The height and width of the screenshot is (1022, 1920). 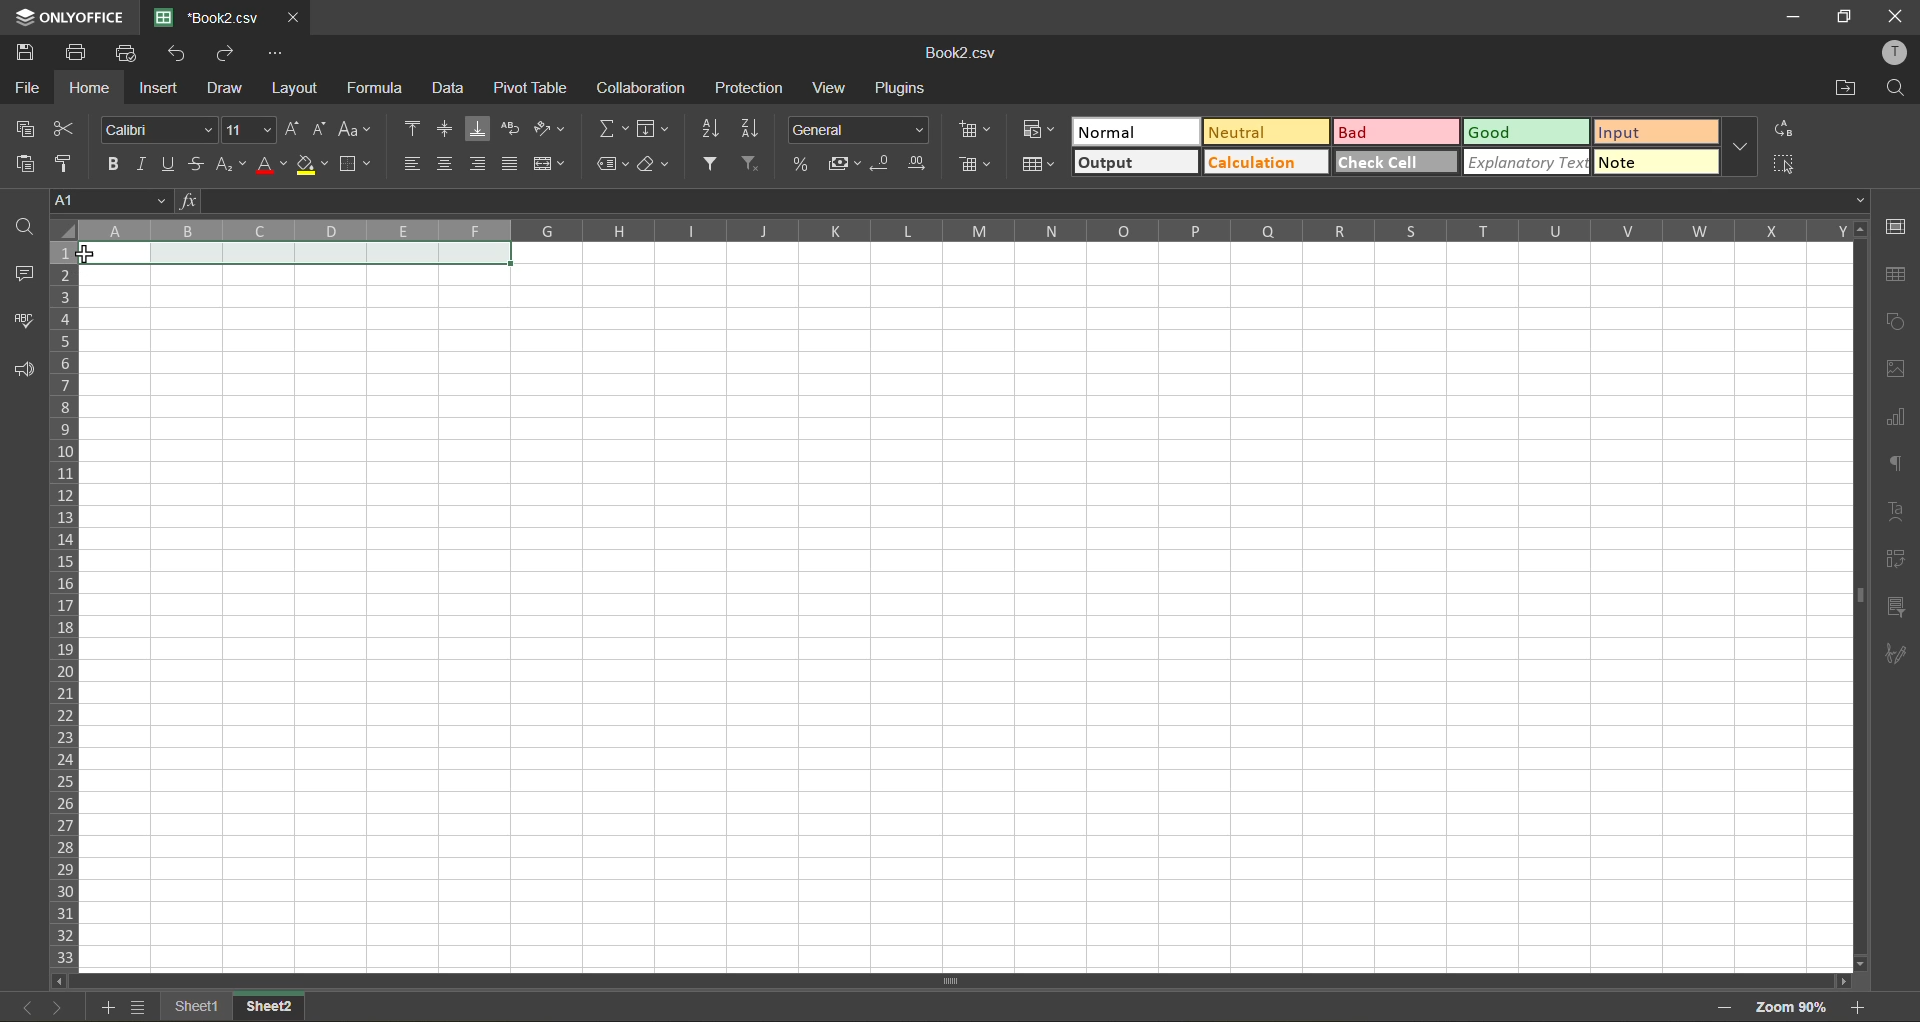 I want to click on decrease decimal, so click(x=883, y=166).